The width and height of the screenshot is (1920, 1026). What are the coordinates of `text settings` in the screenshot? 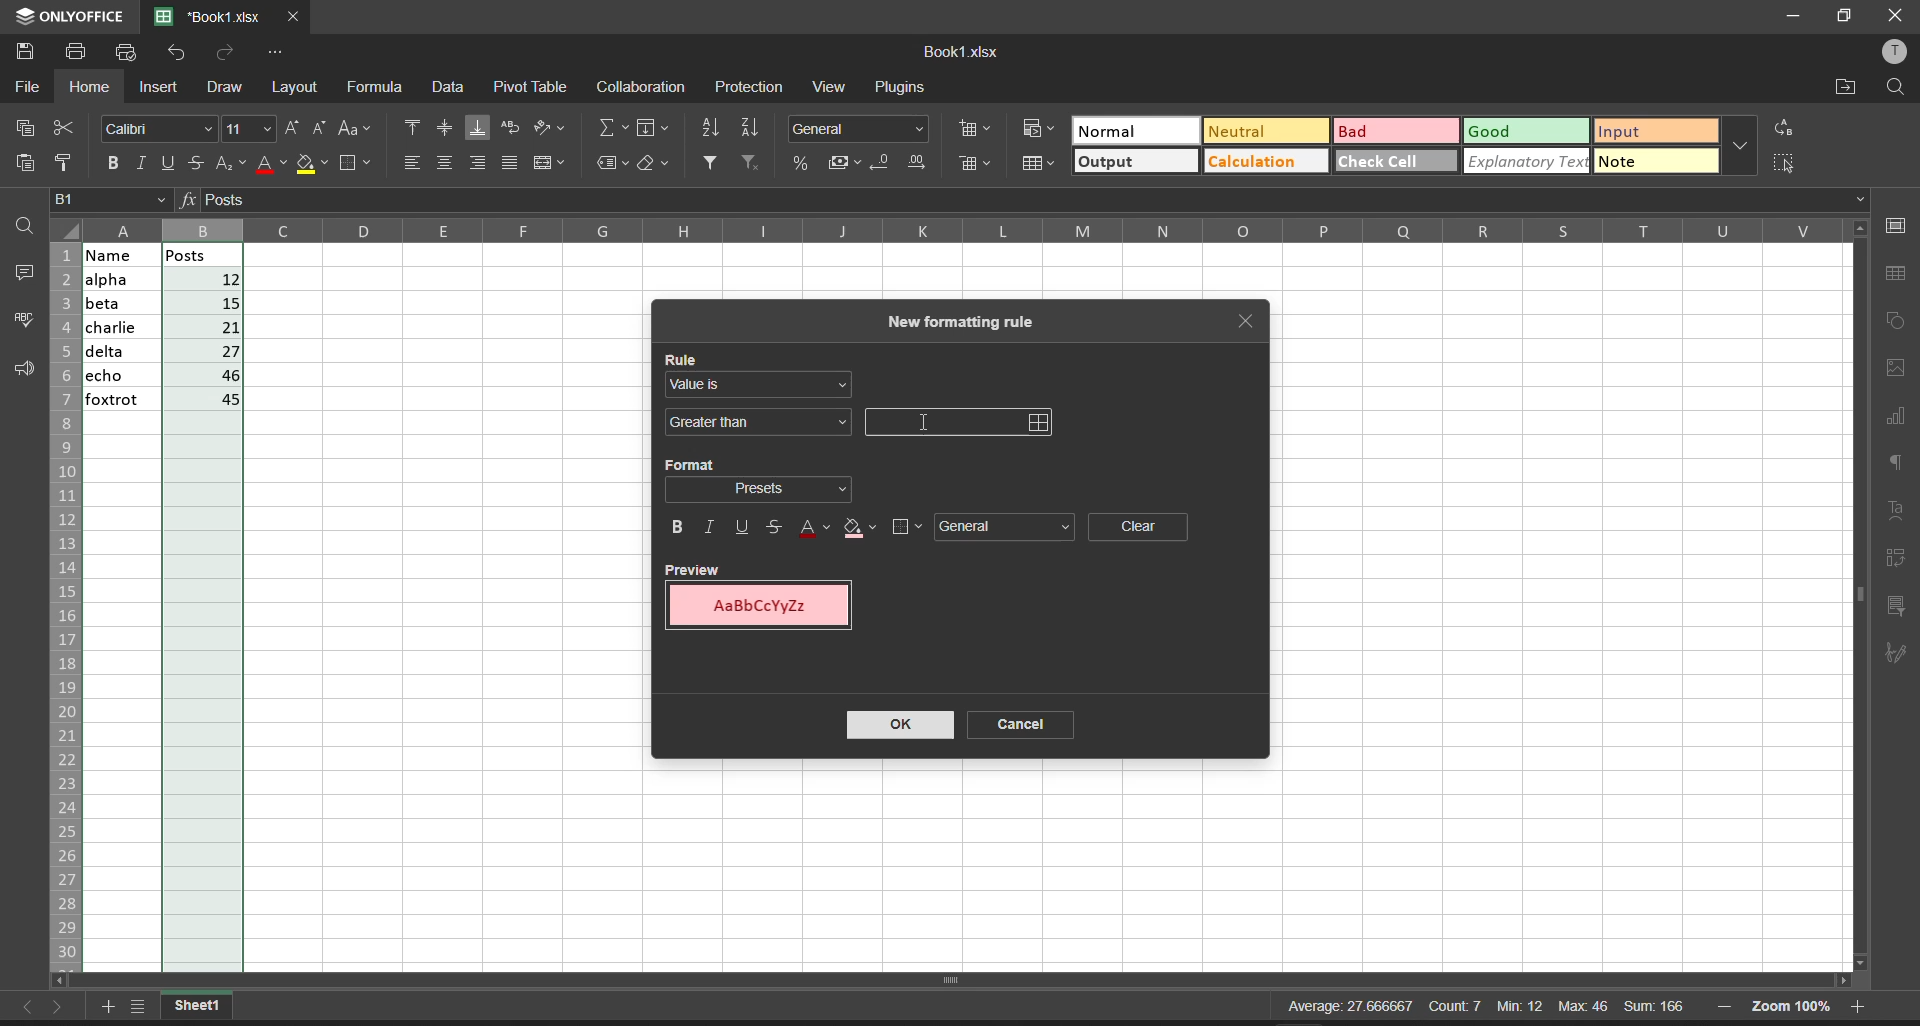 It's located at (1900, 509).